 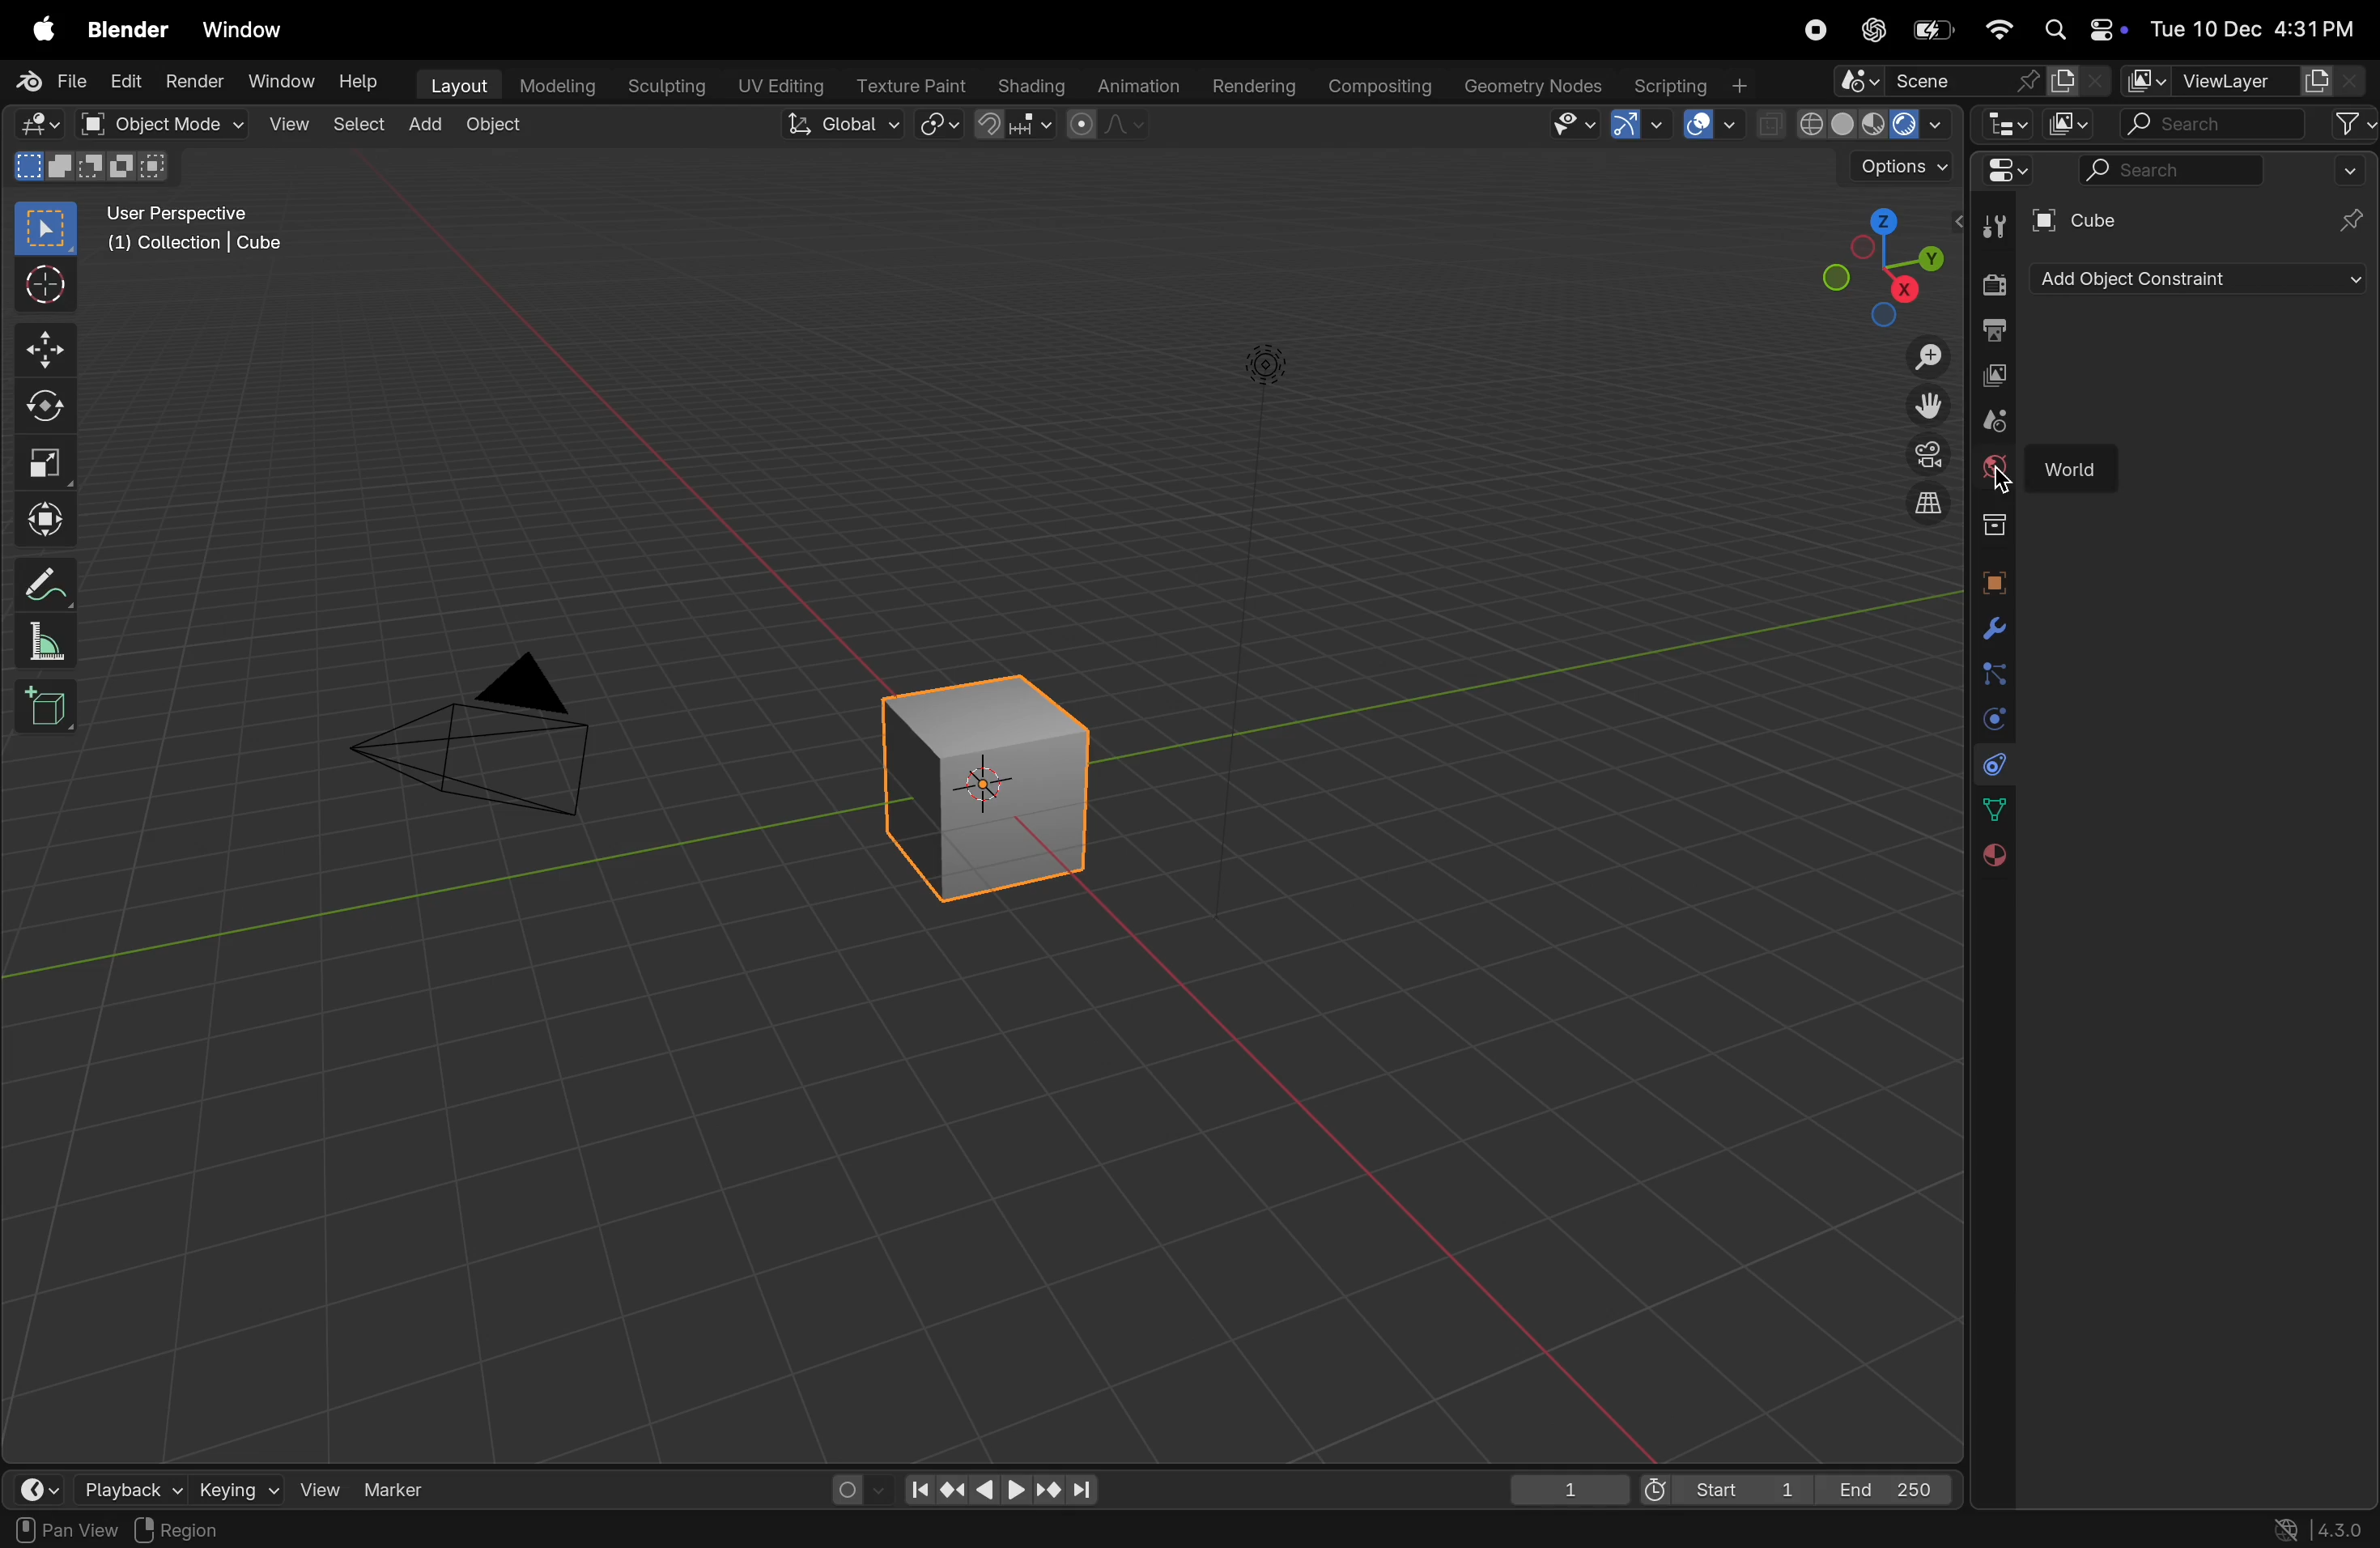 I want to click on Visibility, so click(x=1573, y=125).